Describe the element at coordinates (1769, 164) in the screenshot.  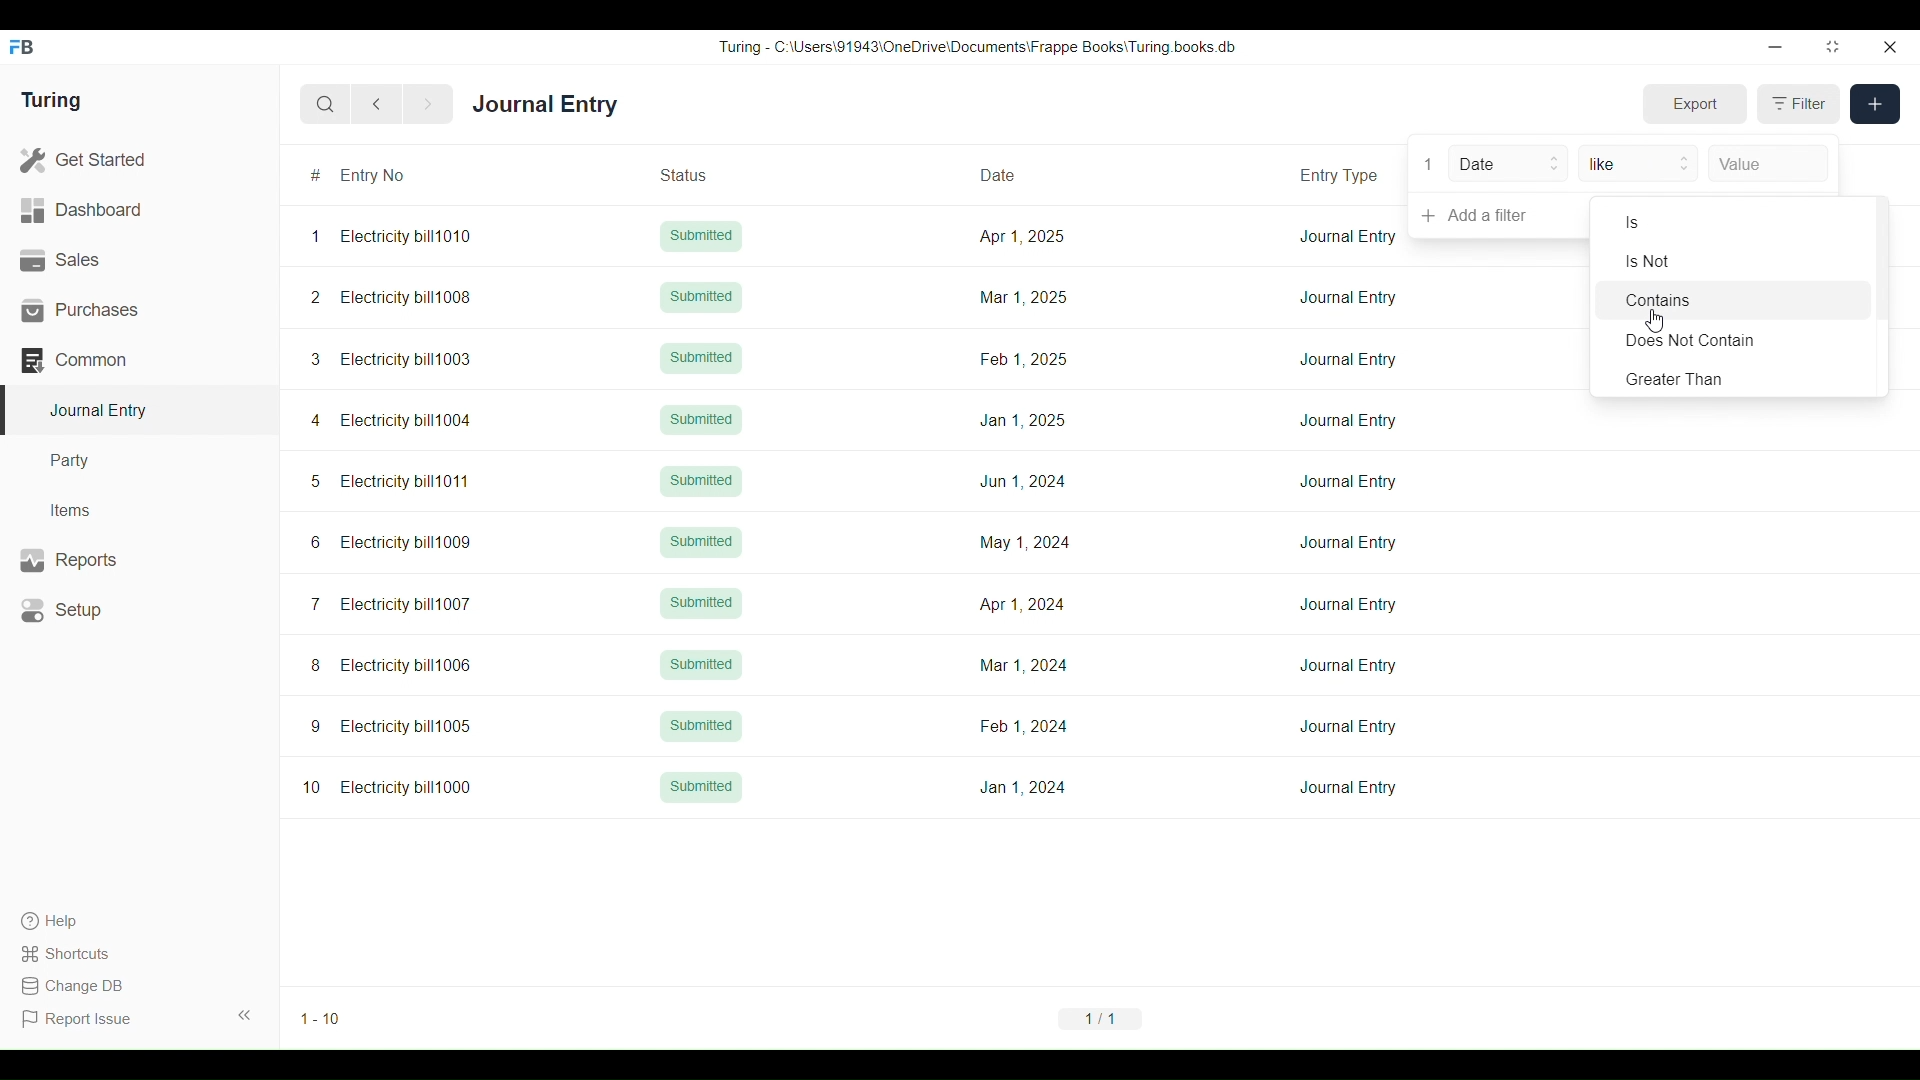
I see `Value` at that location.